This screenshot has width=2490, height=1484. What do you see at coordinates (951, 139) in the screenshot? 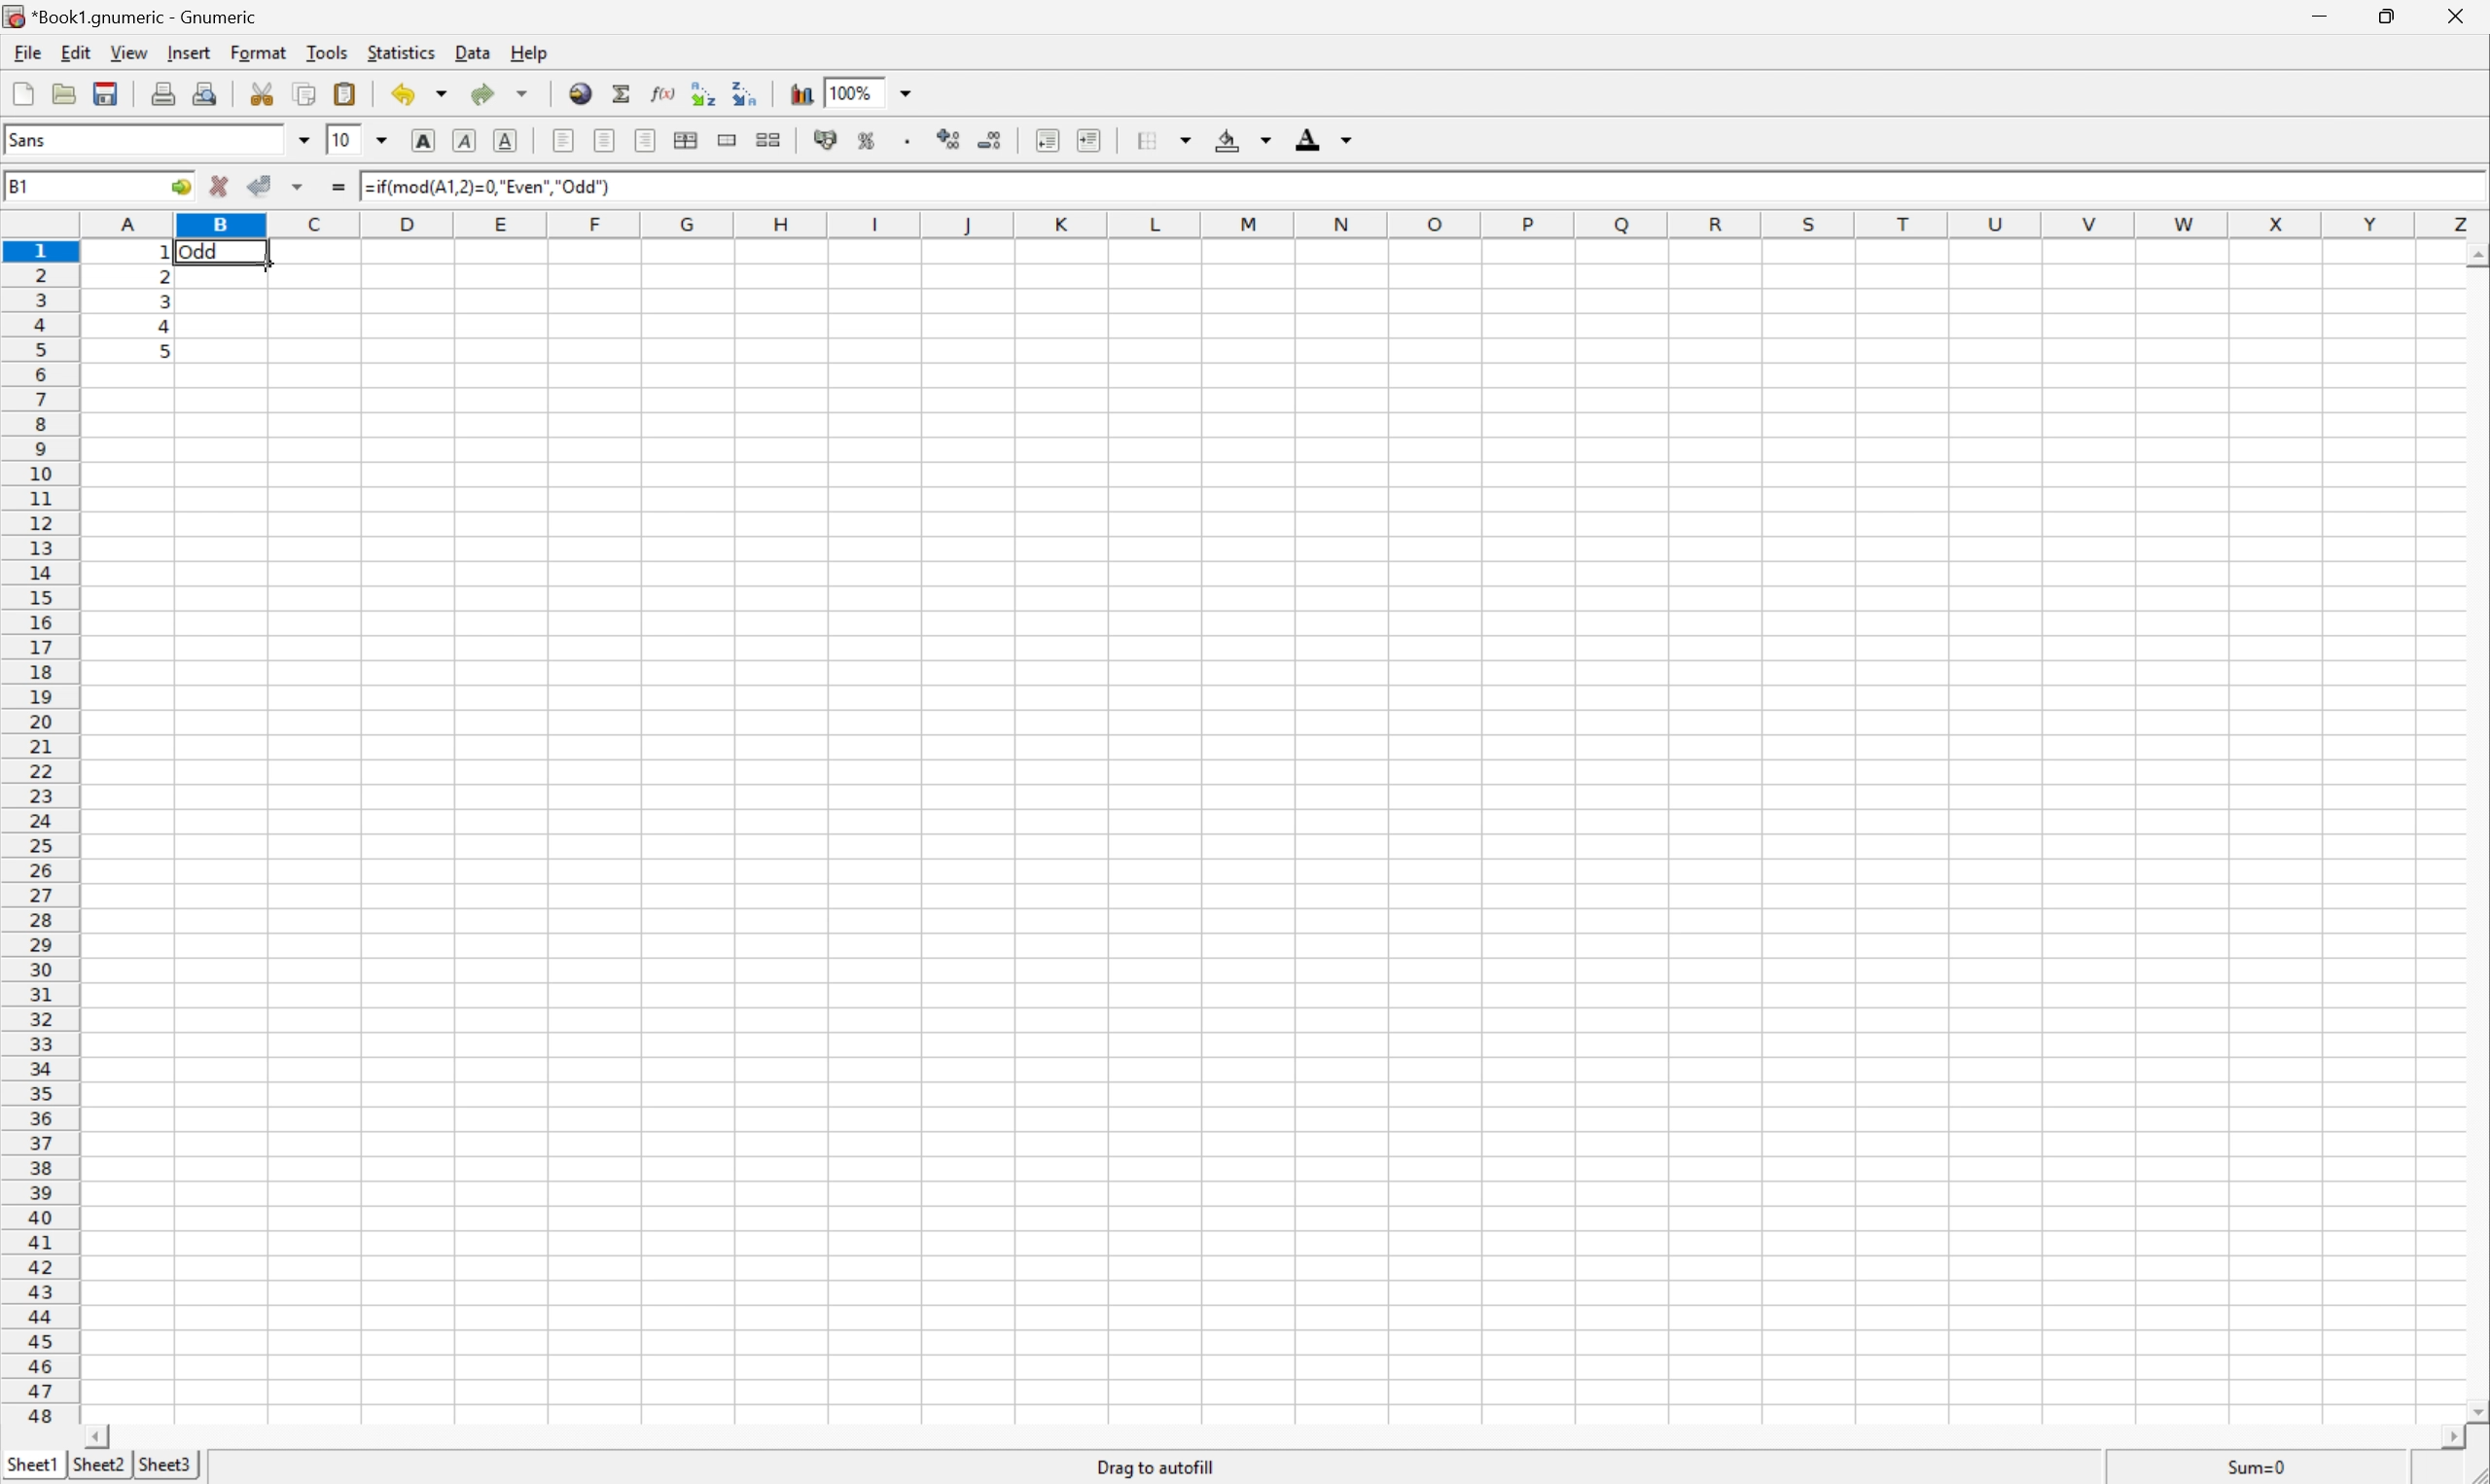
I see `Increase the decimals displayed` at bounding box center [951, 139].